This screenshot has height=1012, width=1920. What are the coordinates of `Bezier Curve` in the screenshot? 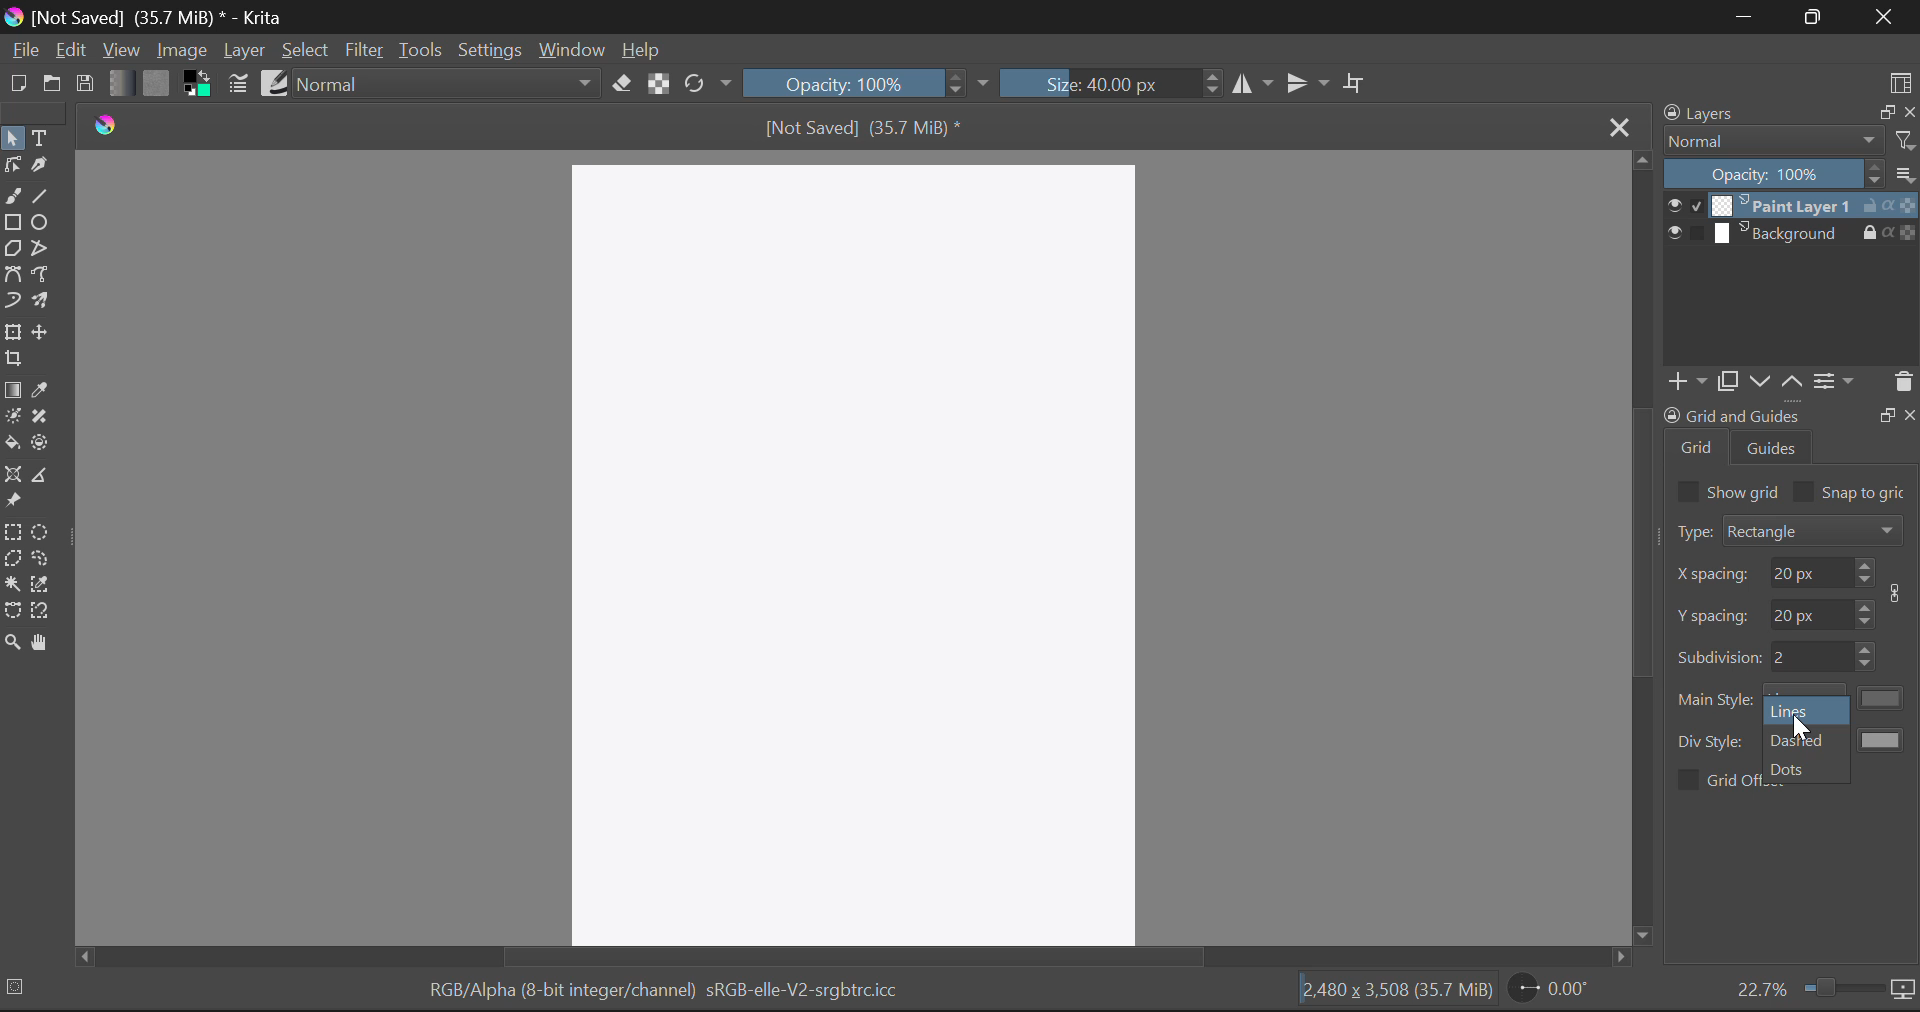 It's located at (14, 278).